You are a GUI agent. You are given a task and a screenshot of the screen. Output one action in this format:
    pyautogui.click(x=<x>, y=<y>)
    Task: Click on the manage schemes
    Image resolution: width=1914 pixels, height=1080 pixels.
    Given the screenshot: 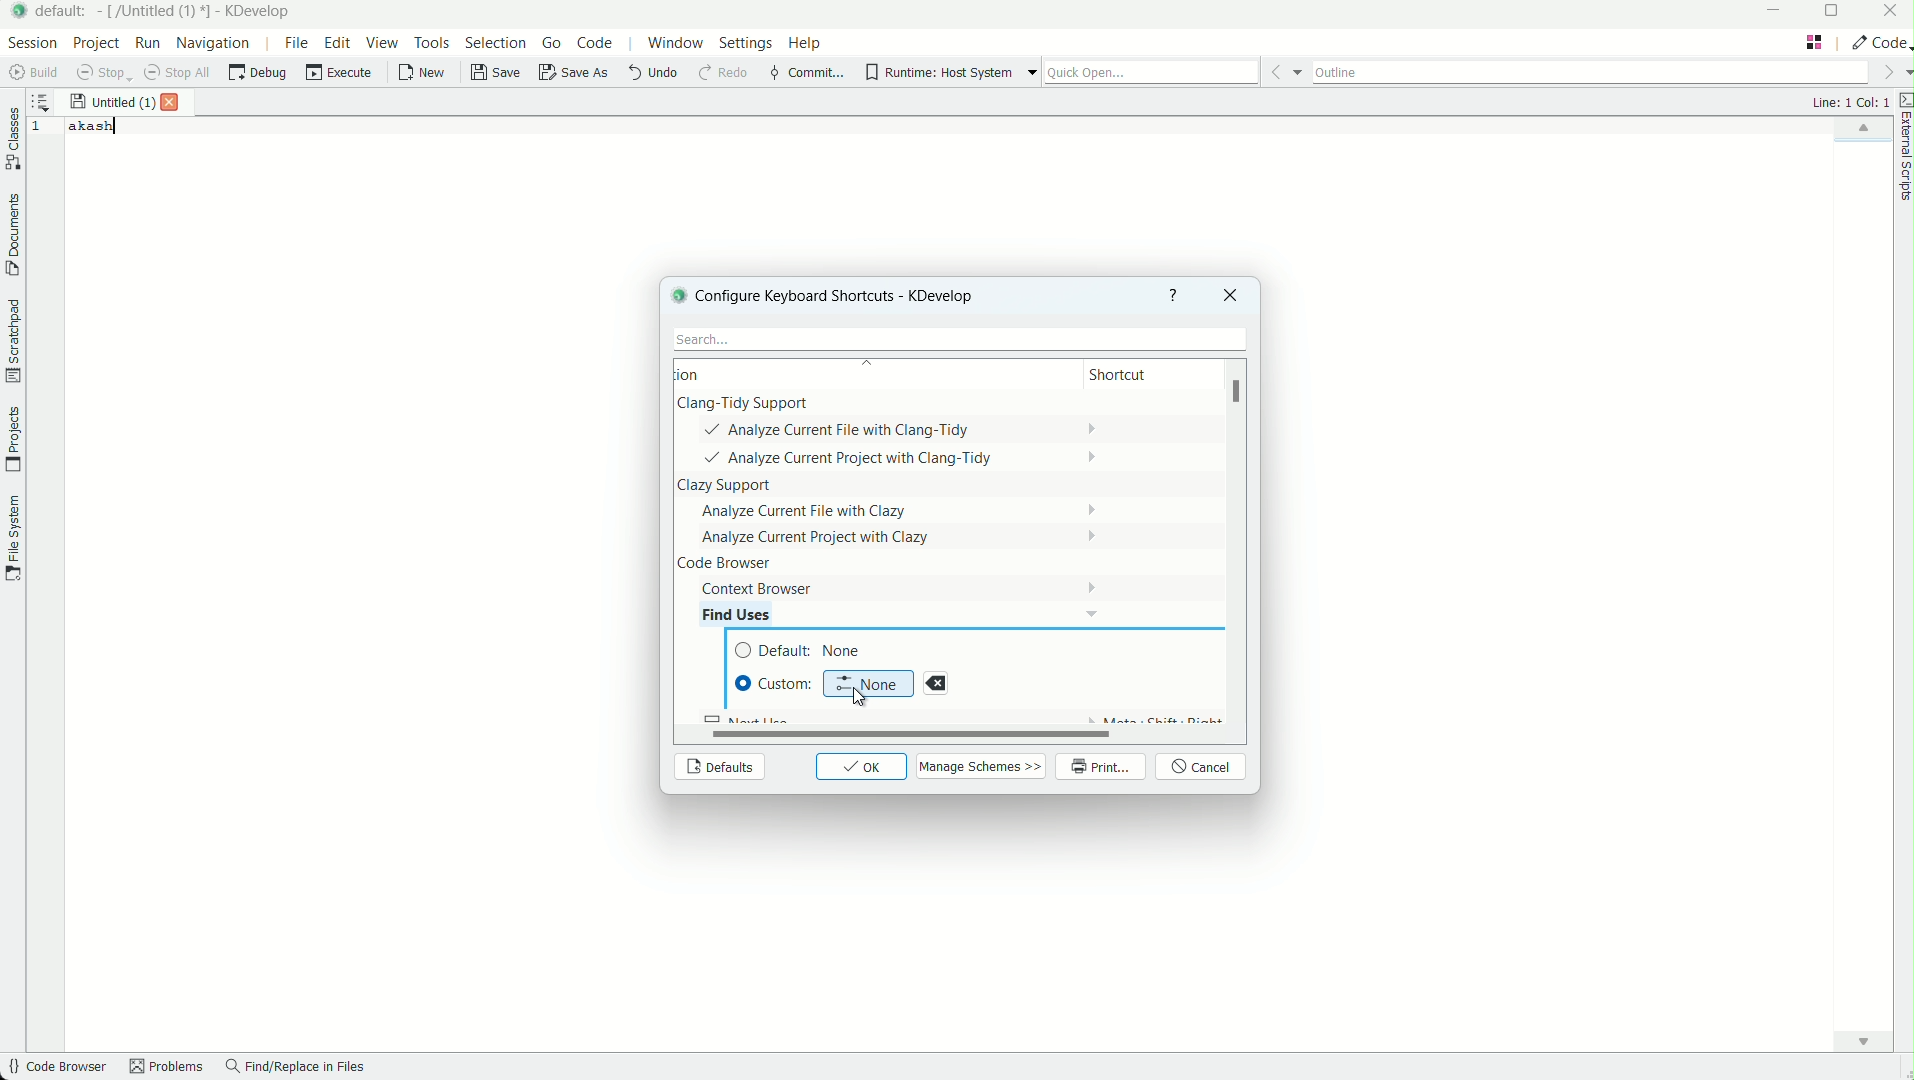 What is the action you would take?
    pyautogui.click(x=983, y=766)
    